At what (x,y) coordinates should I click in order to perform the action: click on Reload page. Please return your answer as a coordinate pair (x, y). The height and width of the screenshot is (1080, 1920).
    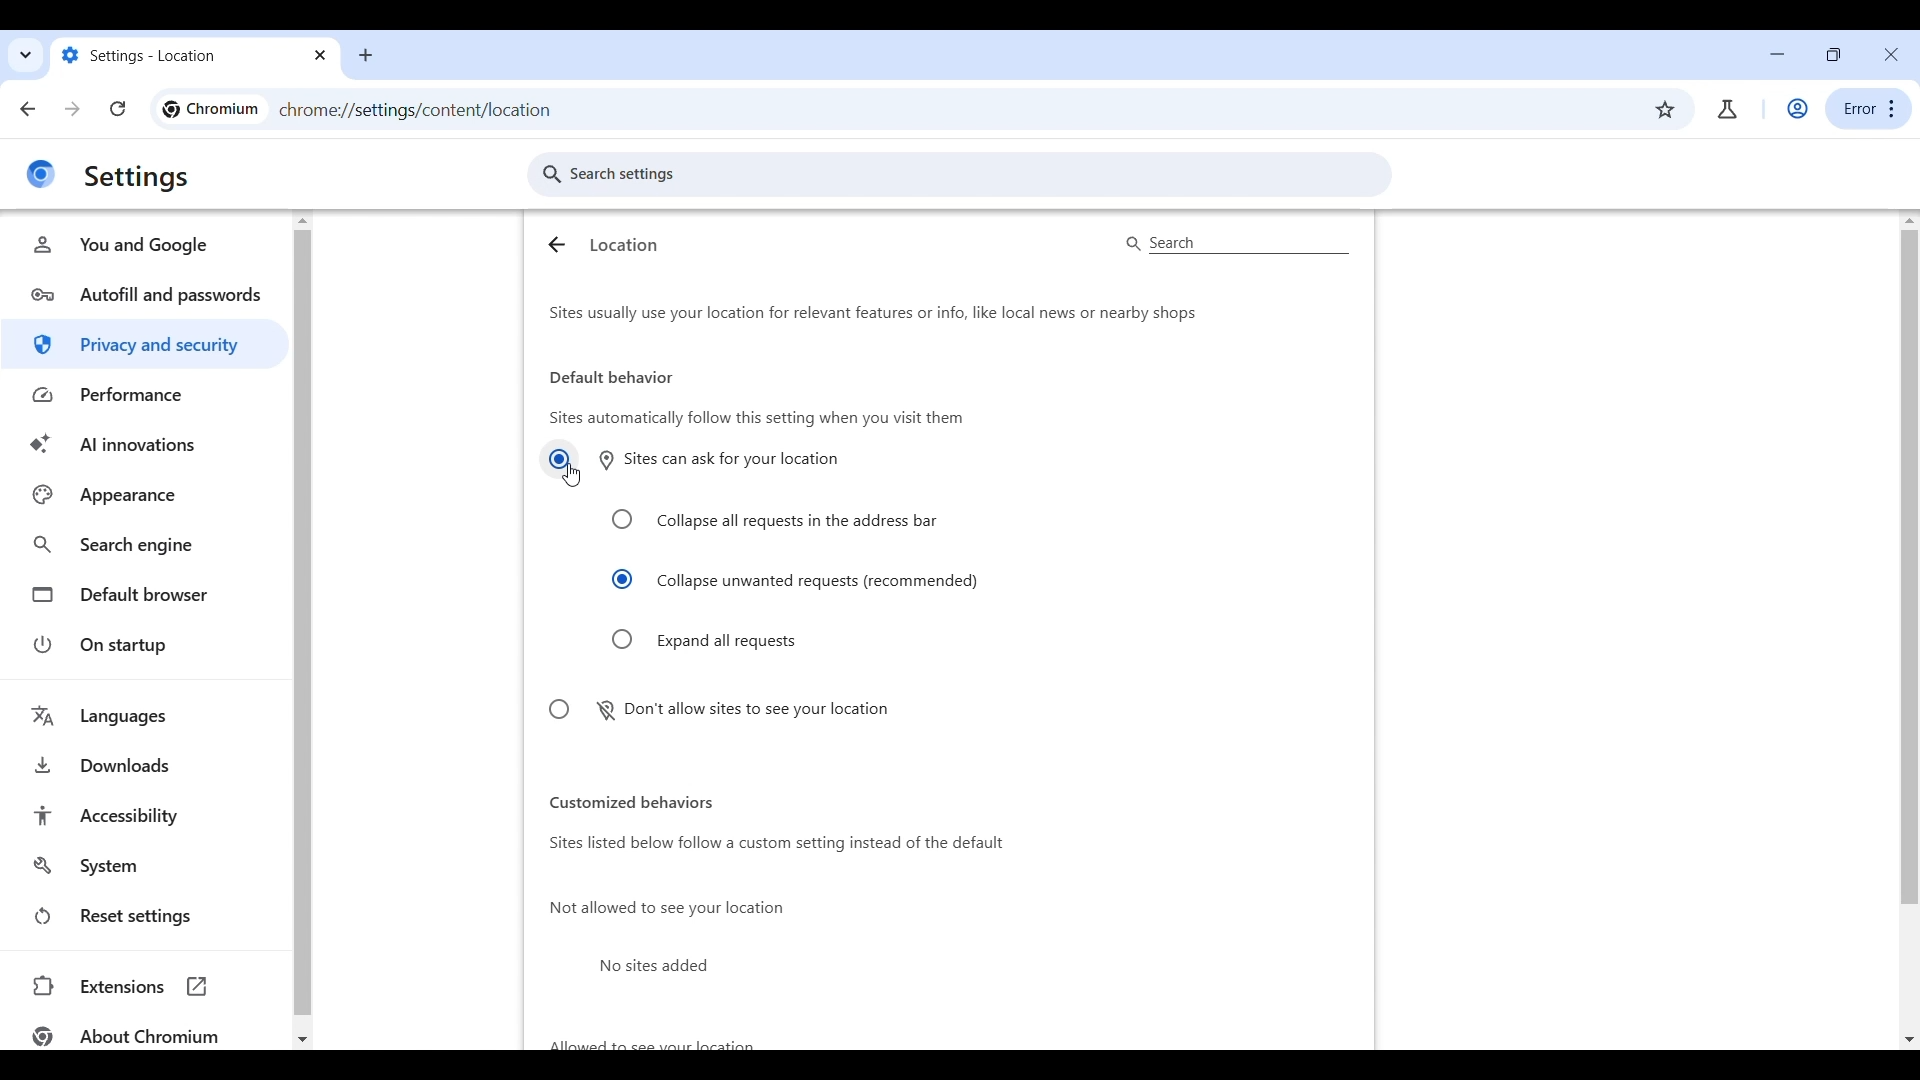
    Looking at the image, I should click on (118, 108).